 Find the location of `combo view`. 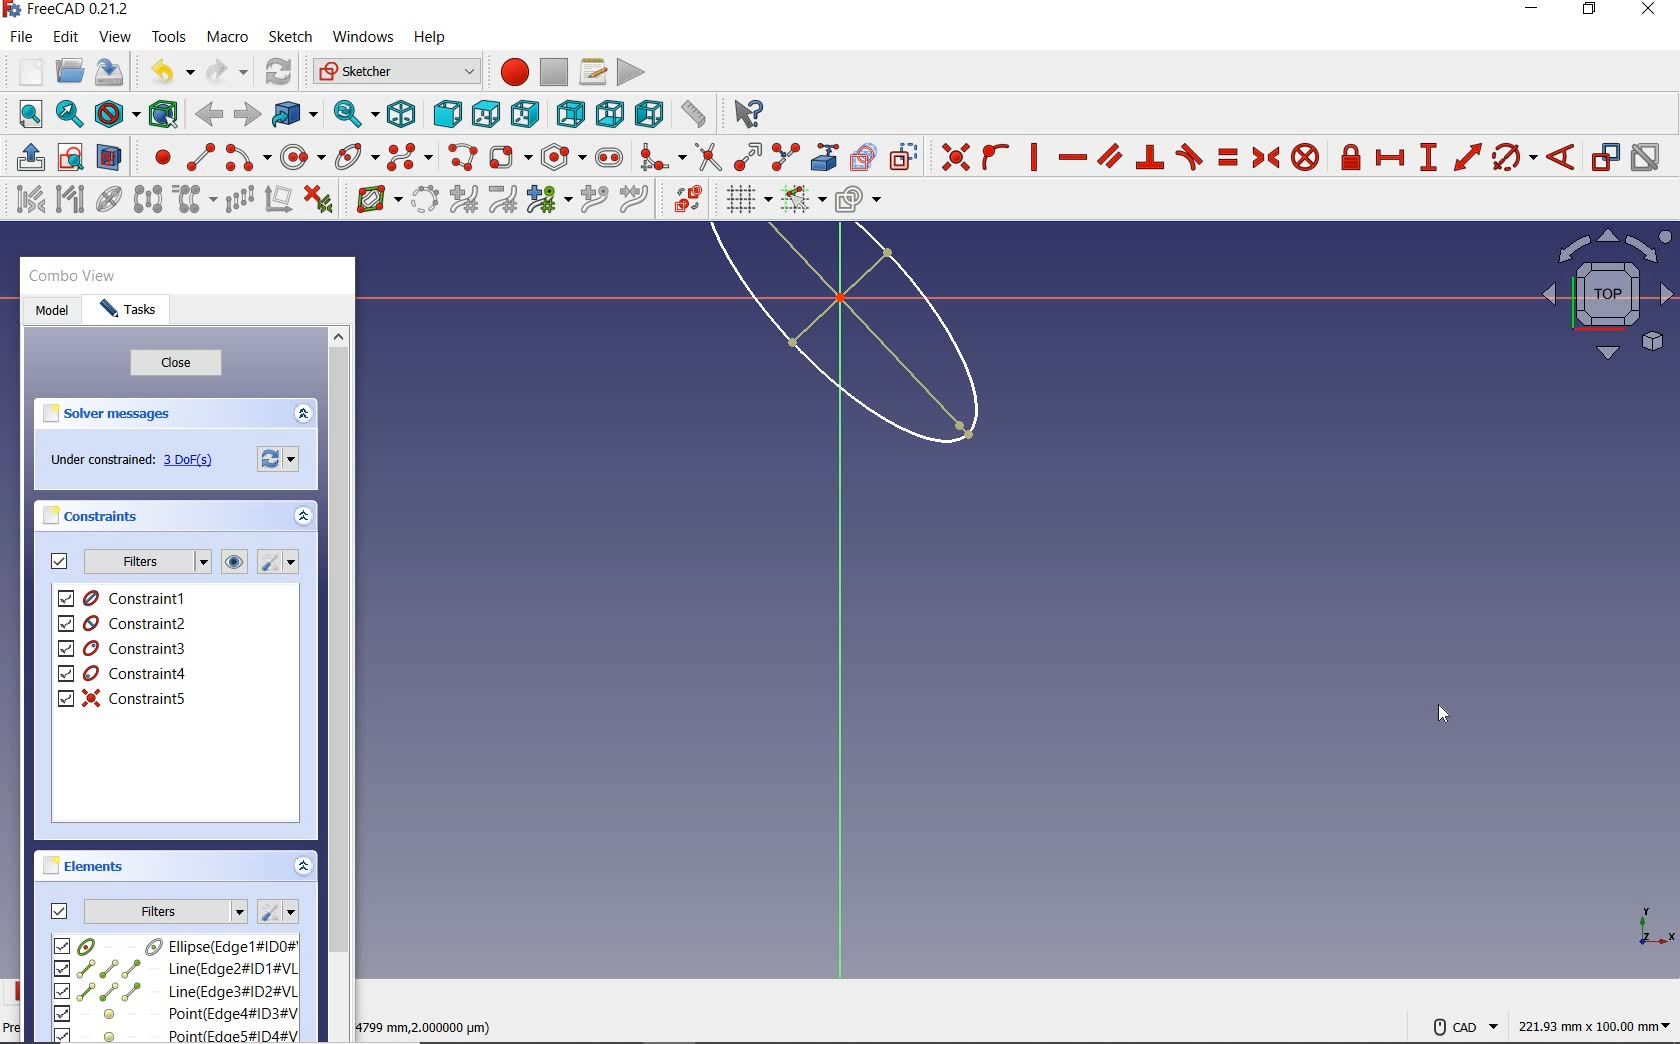

combo view is located at coordinates (73, 276).